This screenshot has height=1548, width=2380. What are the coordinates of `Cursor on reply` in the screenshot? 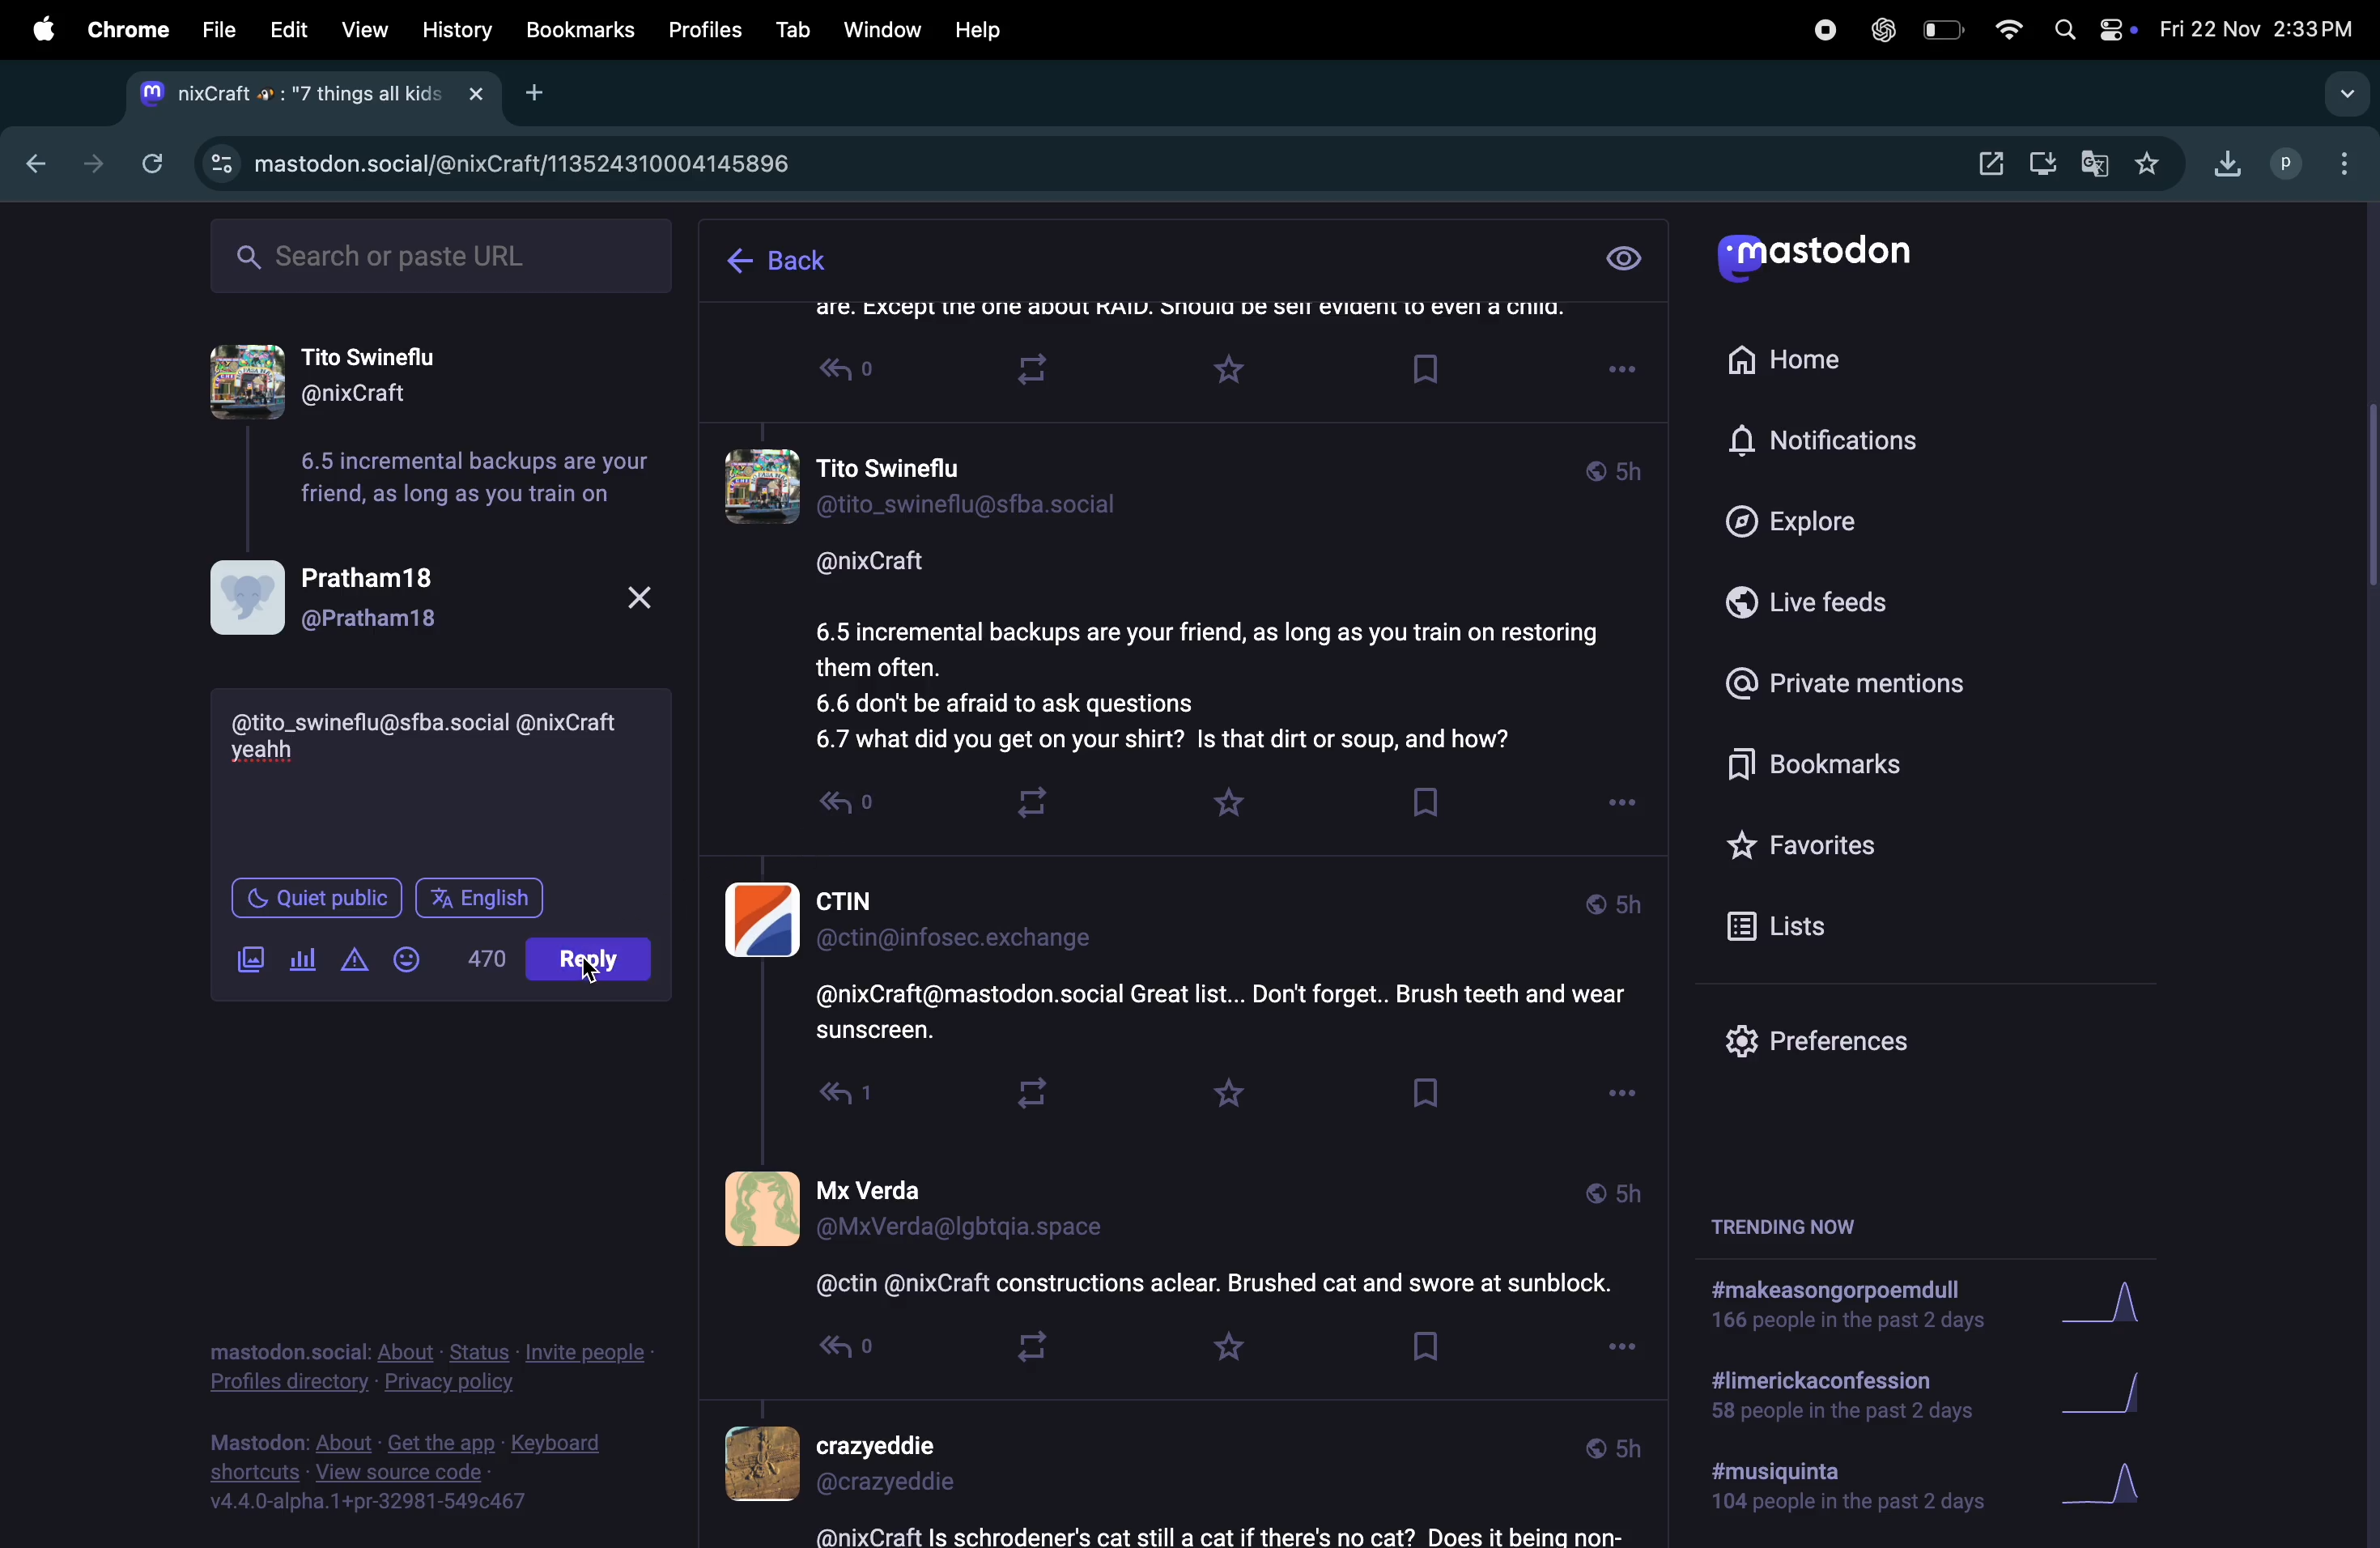 It's located at (598, 962).